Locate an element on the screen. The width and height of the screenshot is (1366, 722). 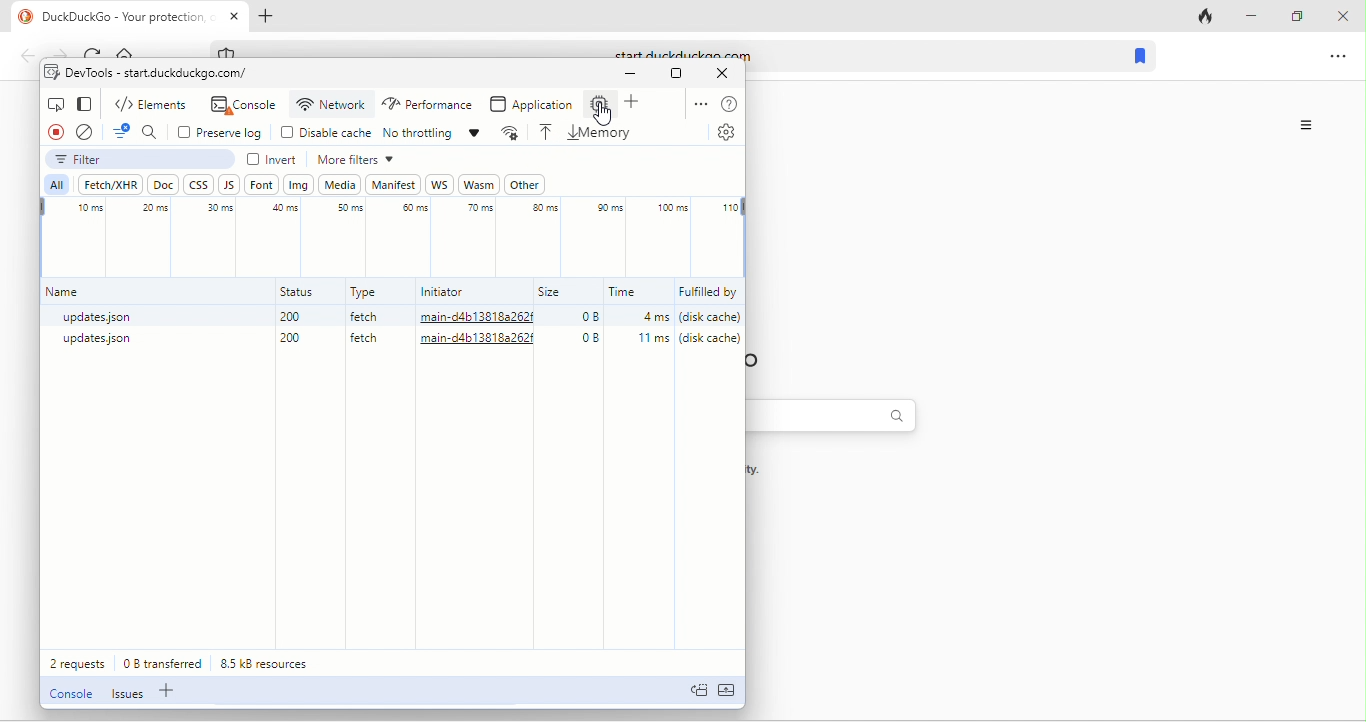
record is located at coordinates (59, 131).